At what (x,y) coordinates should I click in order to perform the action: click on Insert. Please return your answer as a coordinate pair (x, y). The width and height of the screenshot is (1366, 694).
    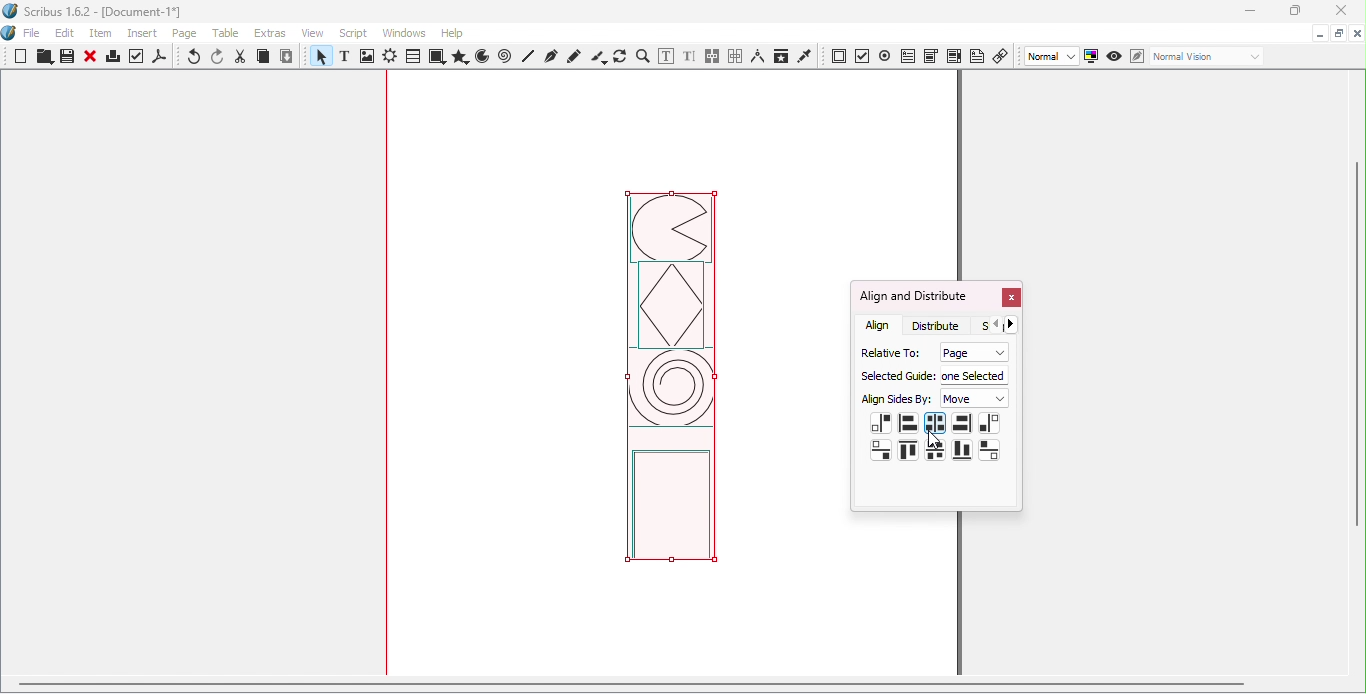
    Looking at the image, I should click on (145, 31).